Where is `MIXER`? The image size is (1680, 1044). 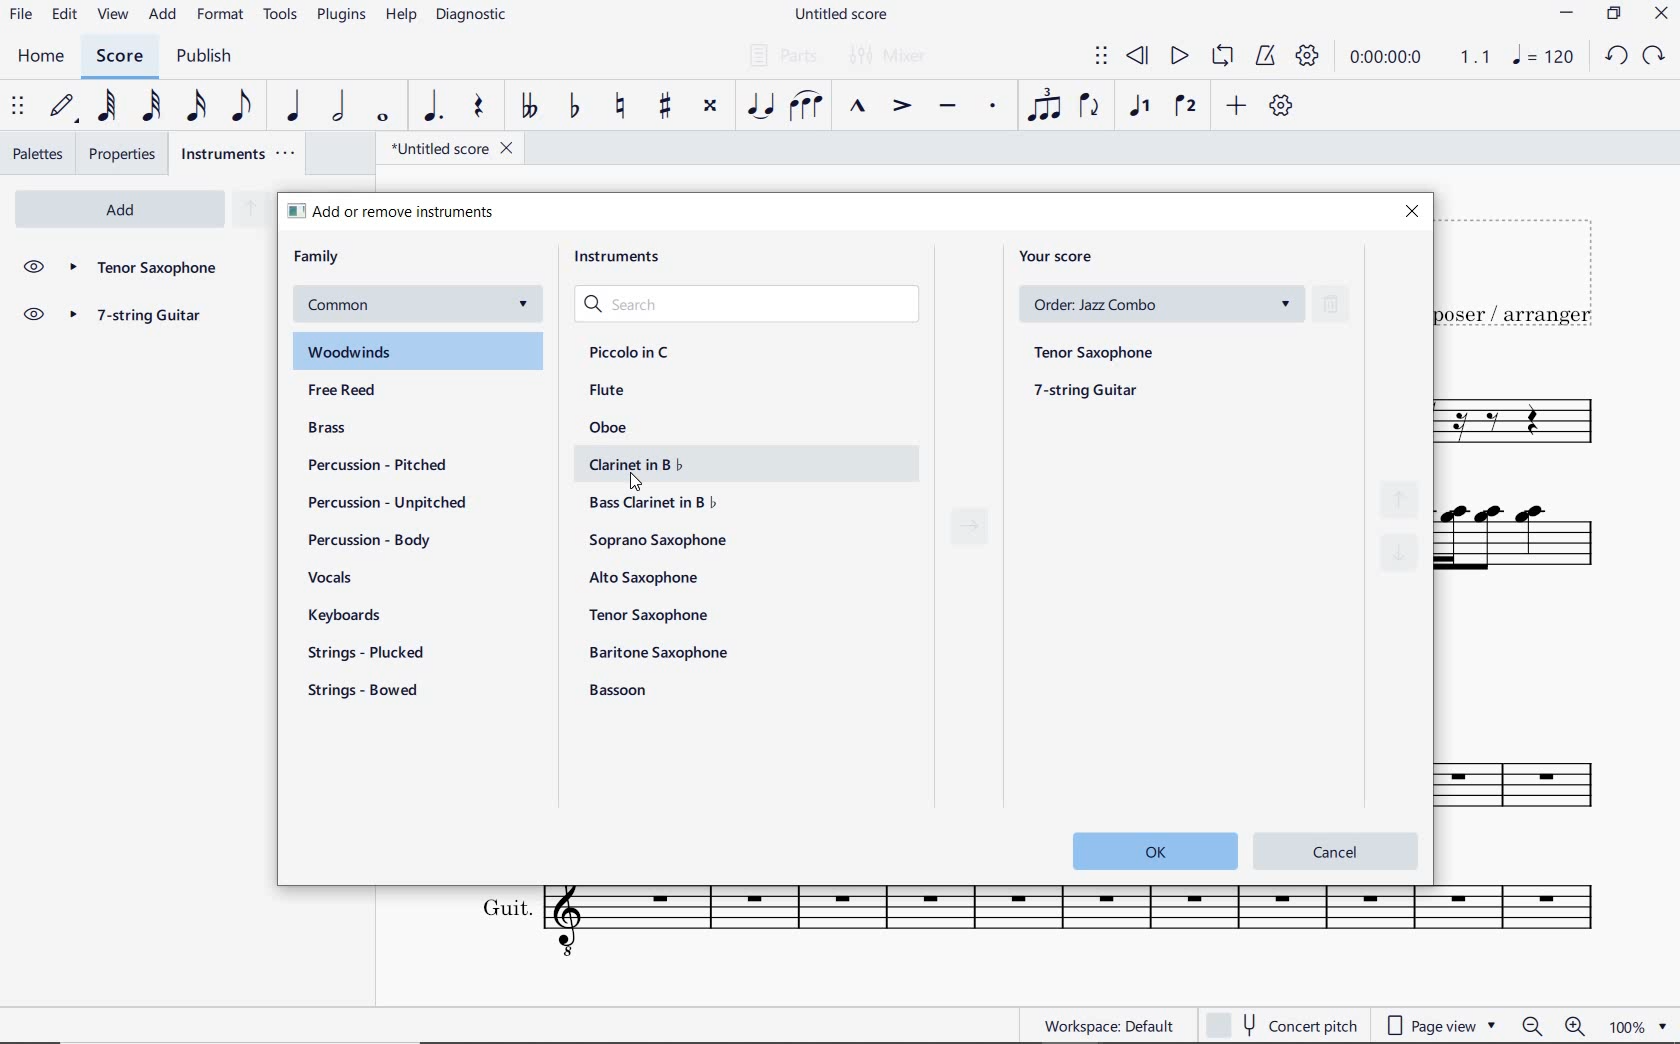 MIXER is located at coordinates (890, 57).